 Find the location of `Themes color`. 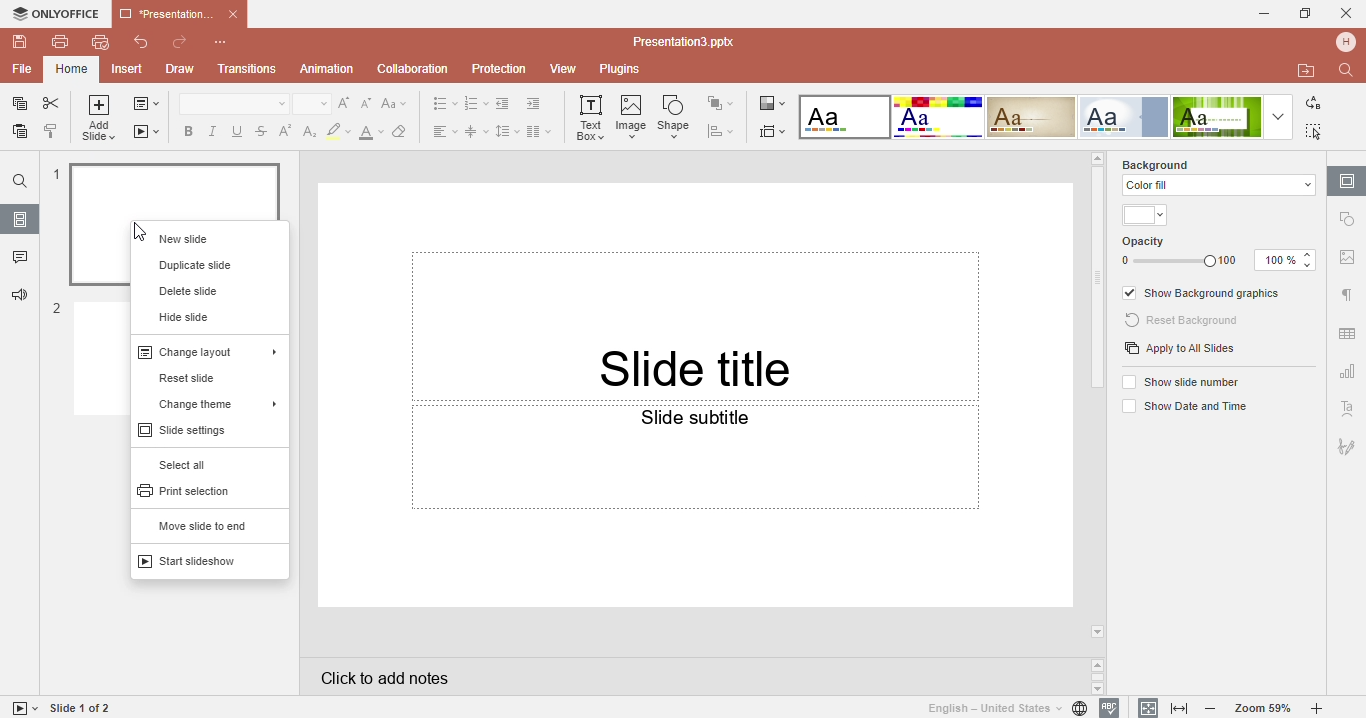

Themes color is located at coordinates (1147, 216).